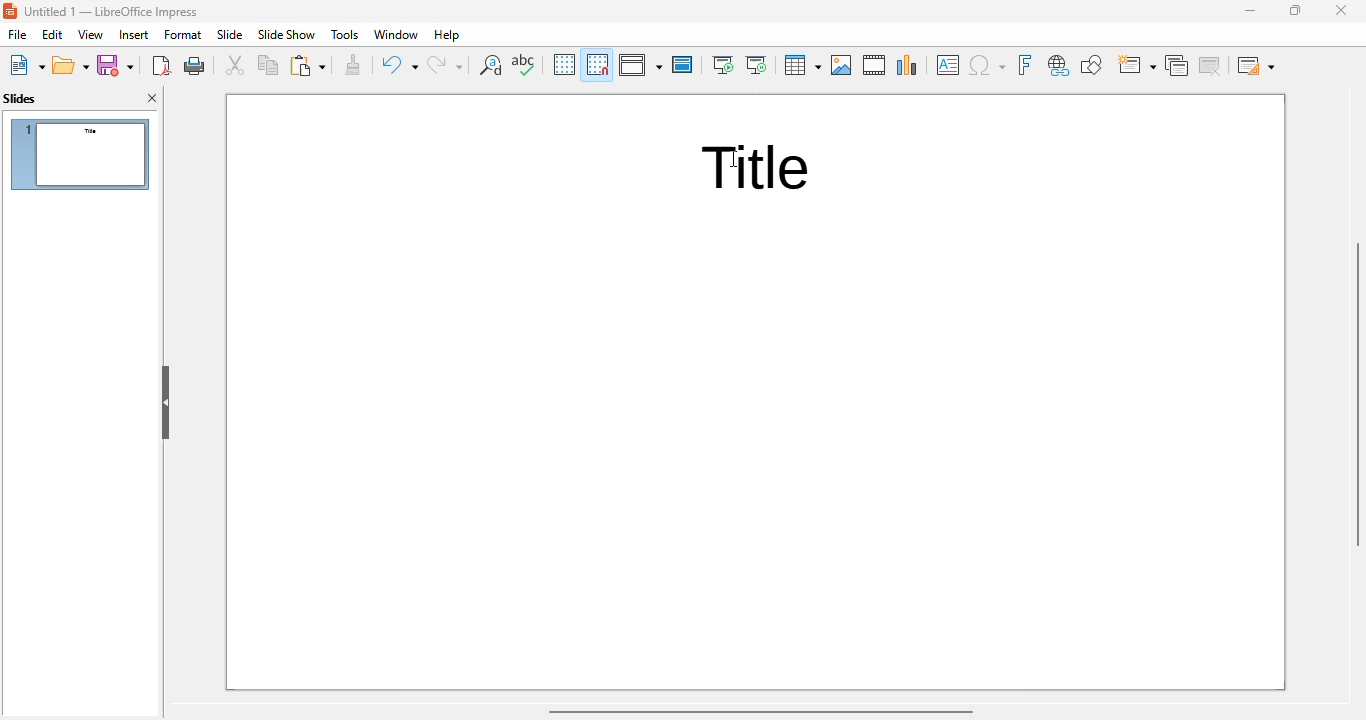 This screenshot has width=1366, height=720. Describe the element at coordinates (446, 64) in the screenshot. I see `redo` at that location.